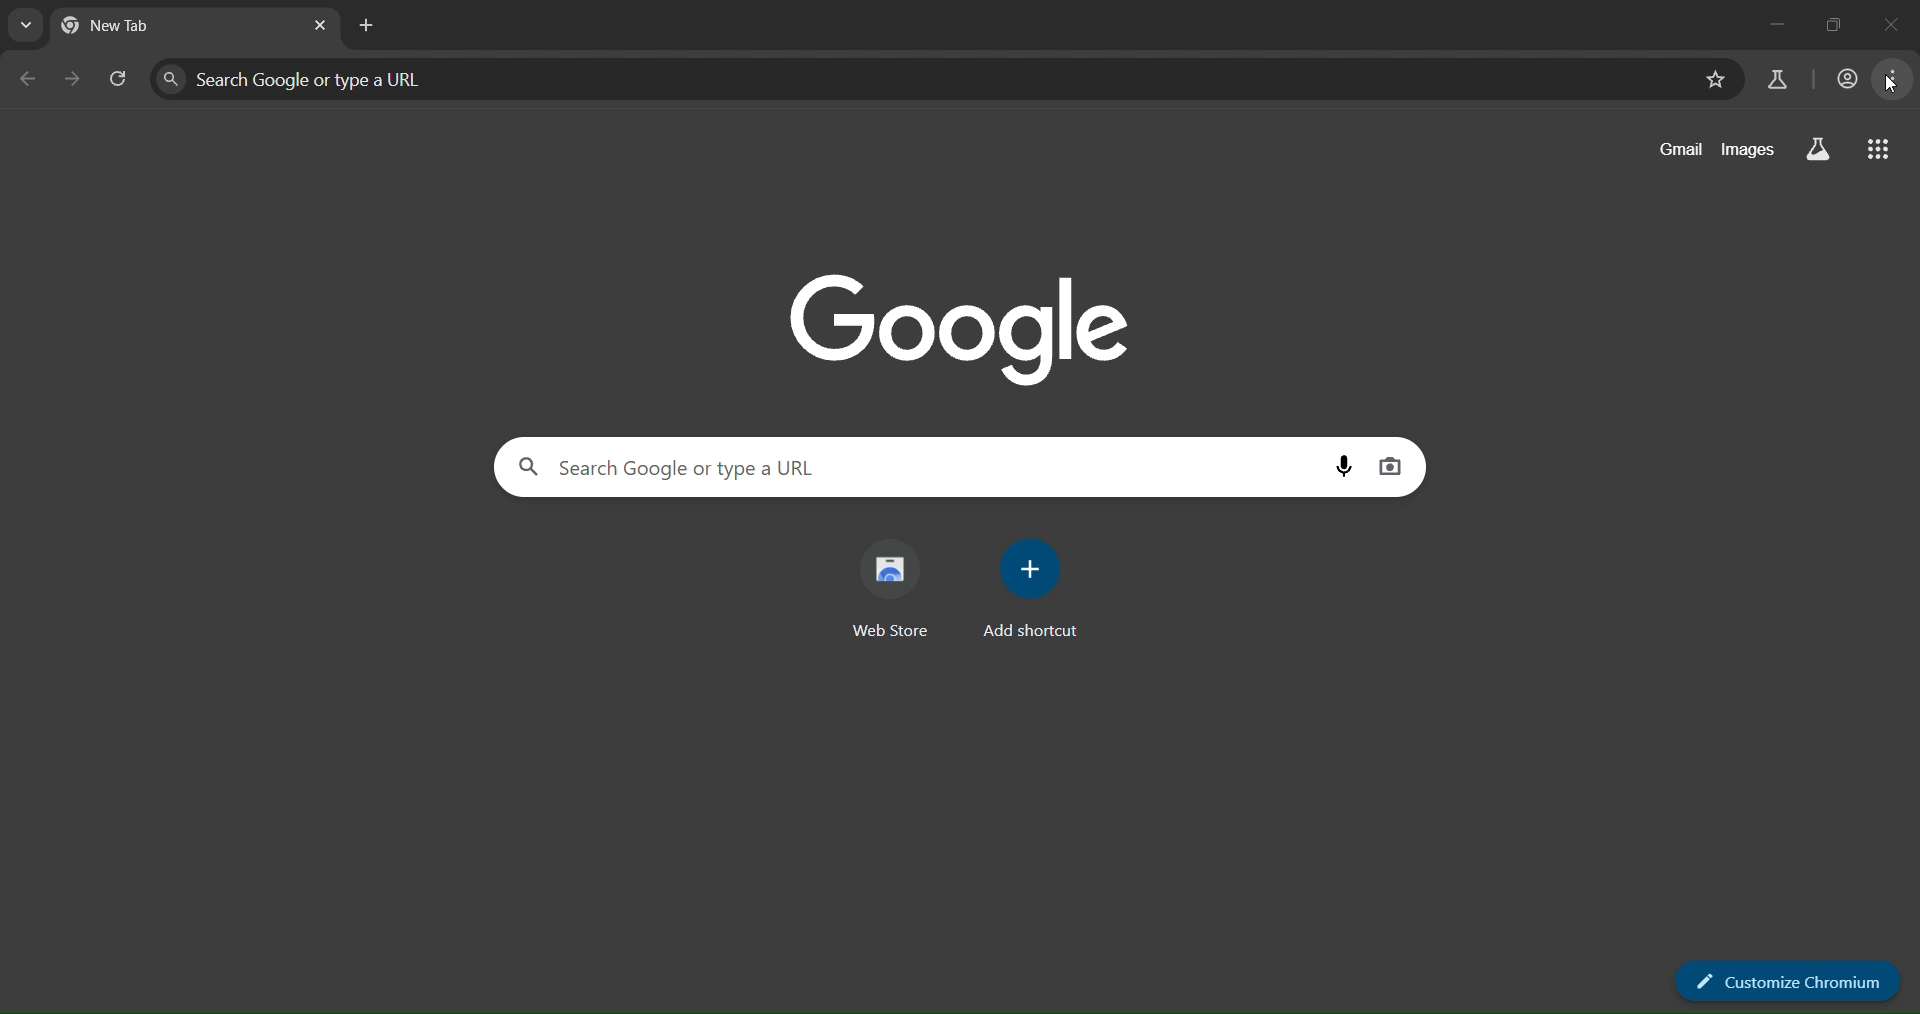  I want to click on close tab, so click(320, 26).